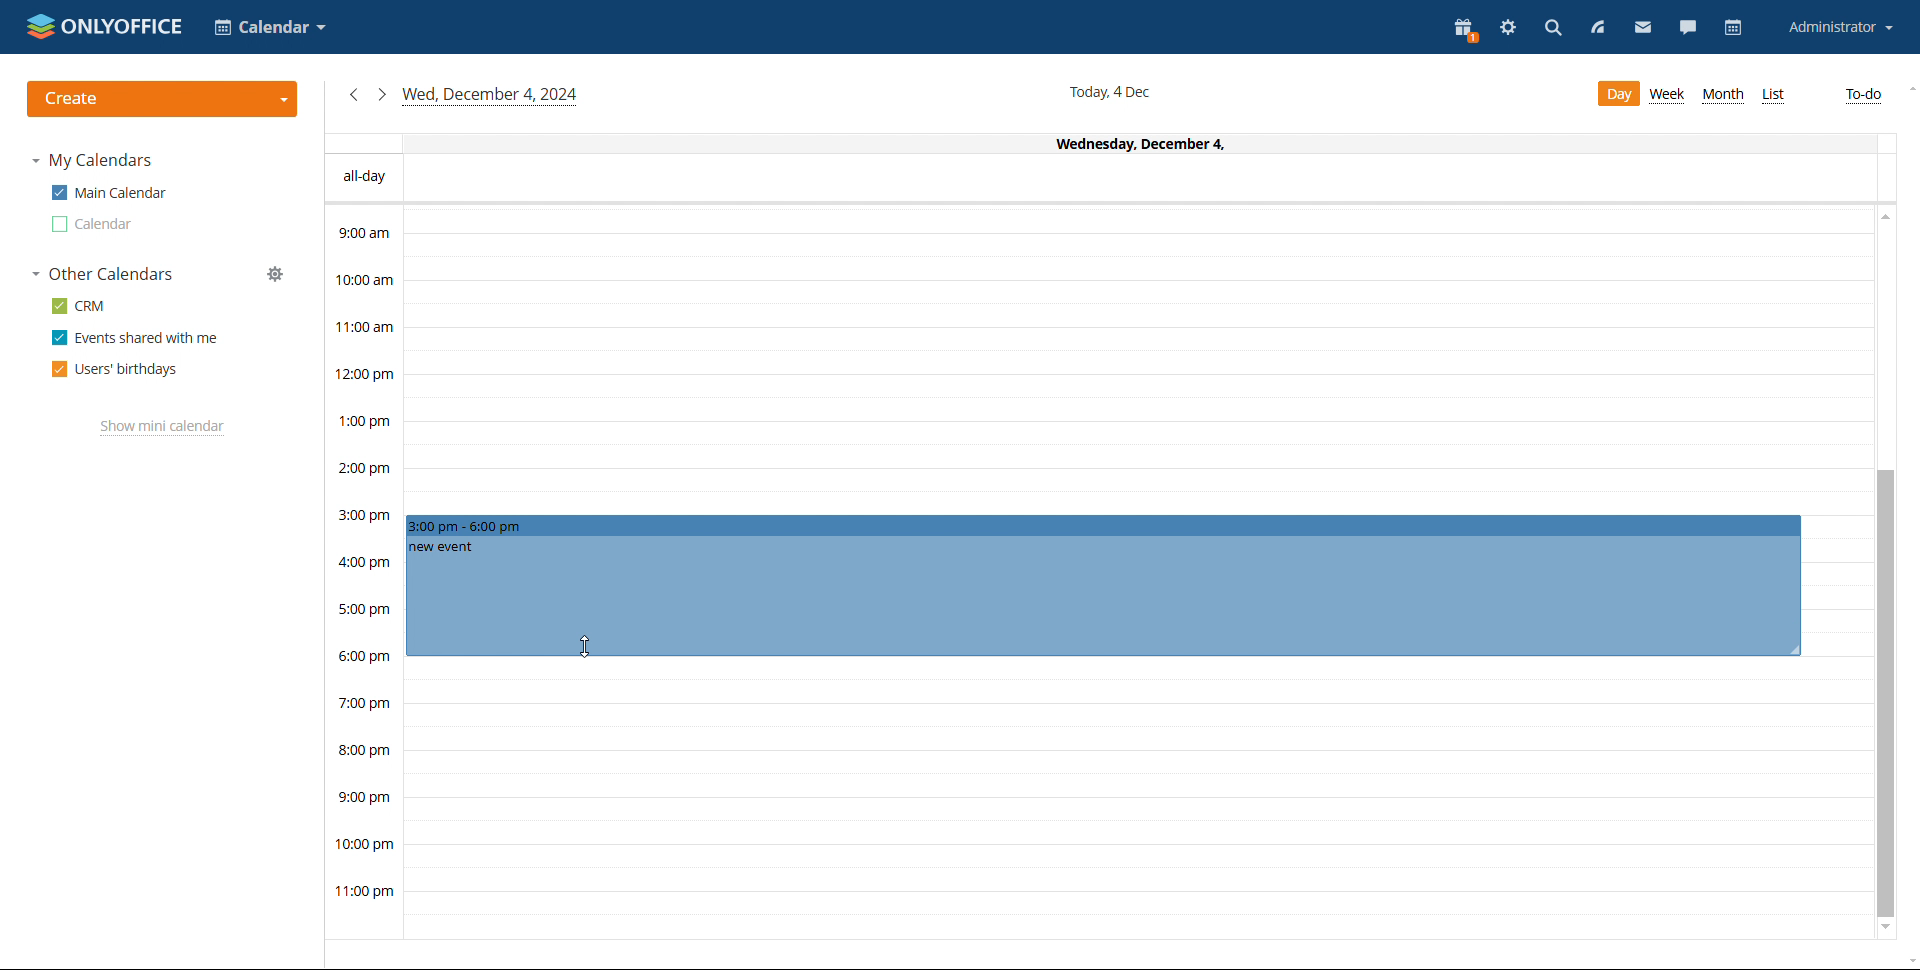 This screenshot has width=1920, height=970. What do you see at coordinates (1689, 27) in the screenshot?
I see `chat` at bounding box center [1689, 27].